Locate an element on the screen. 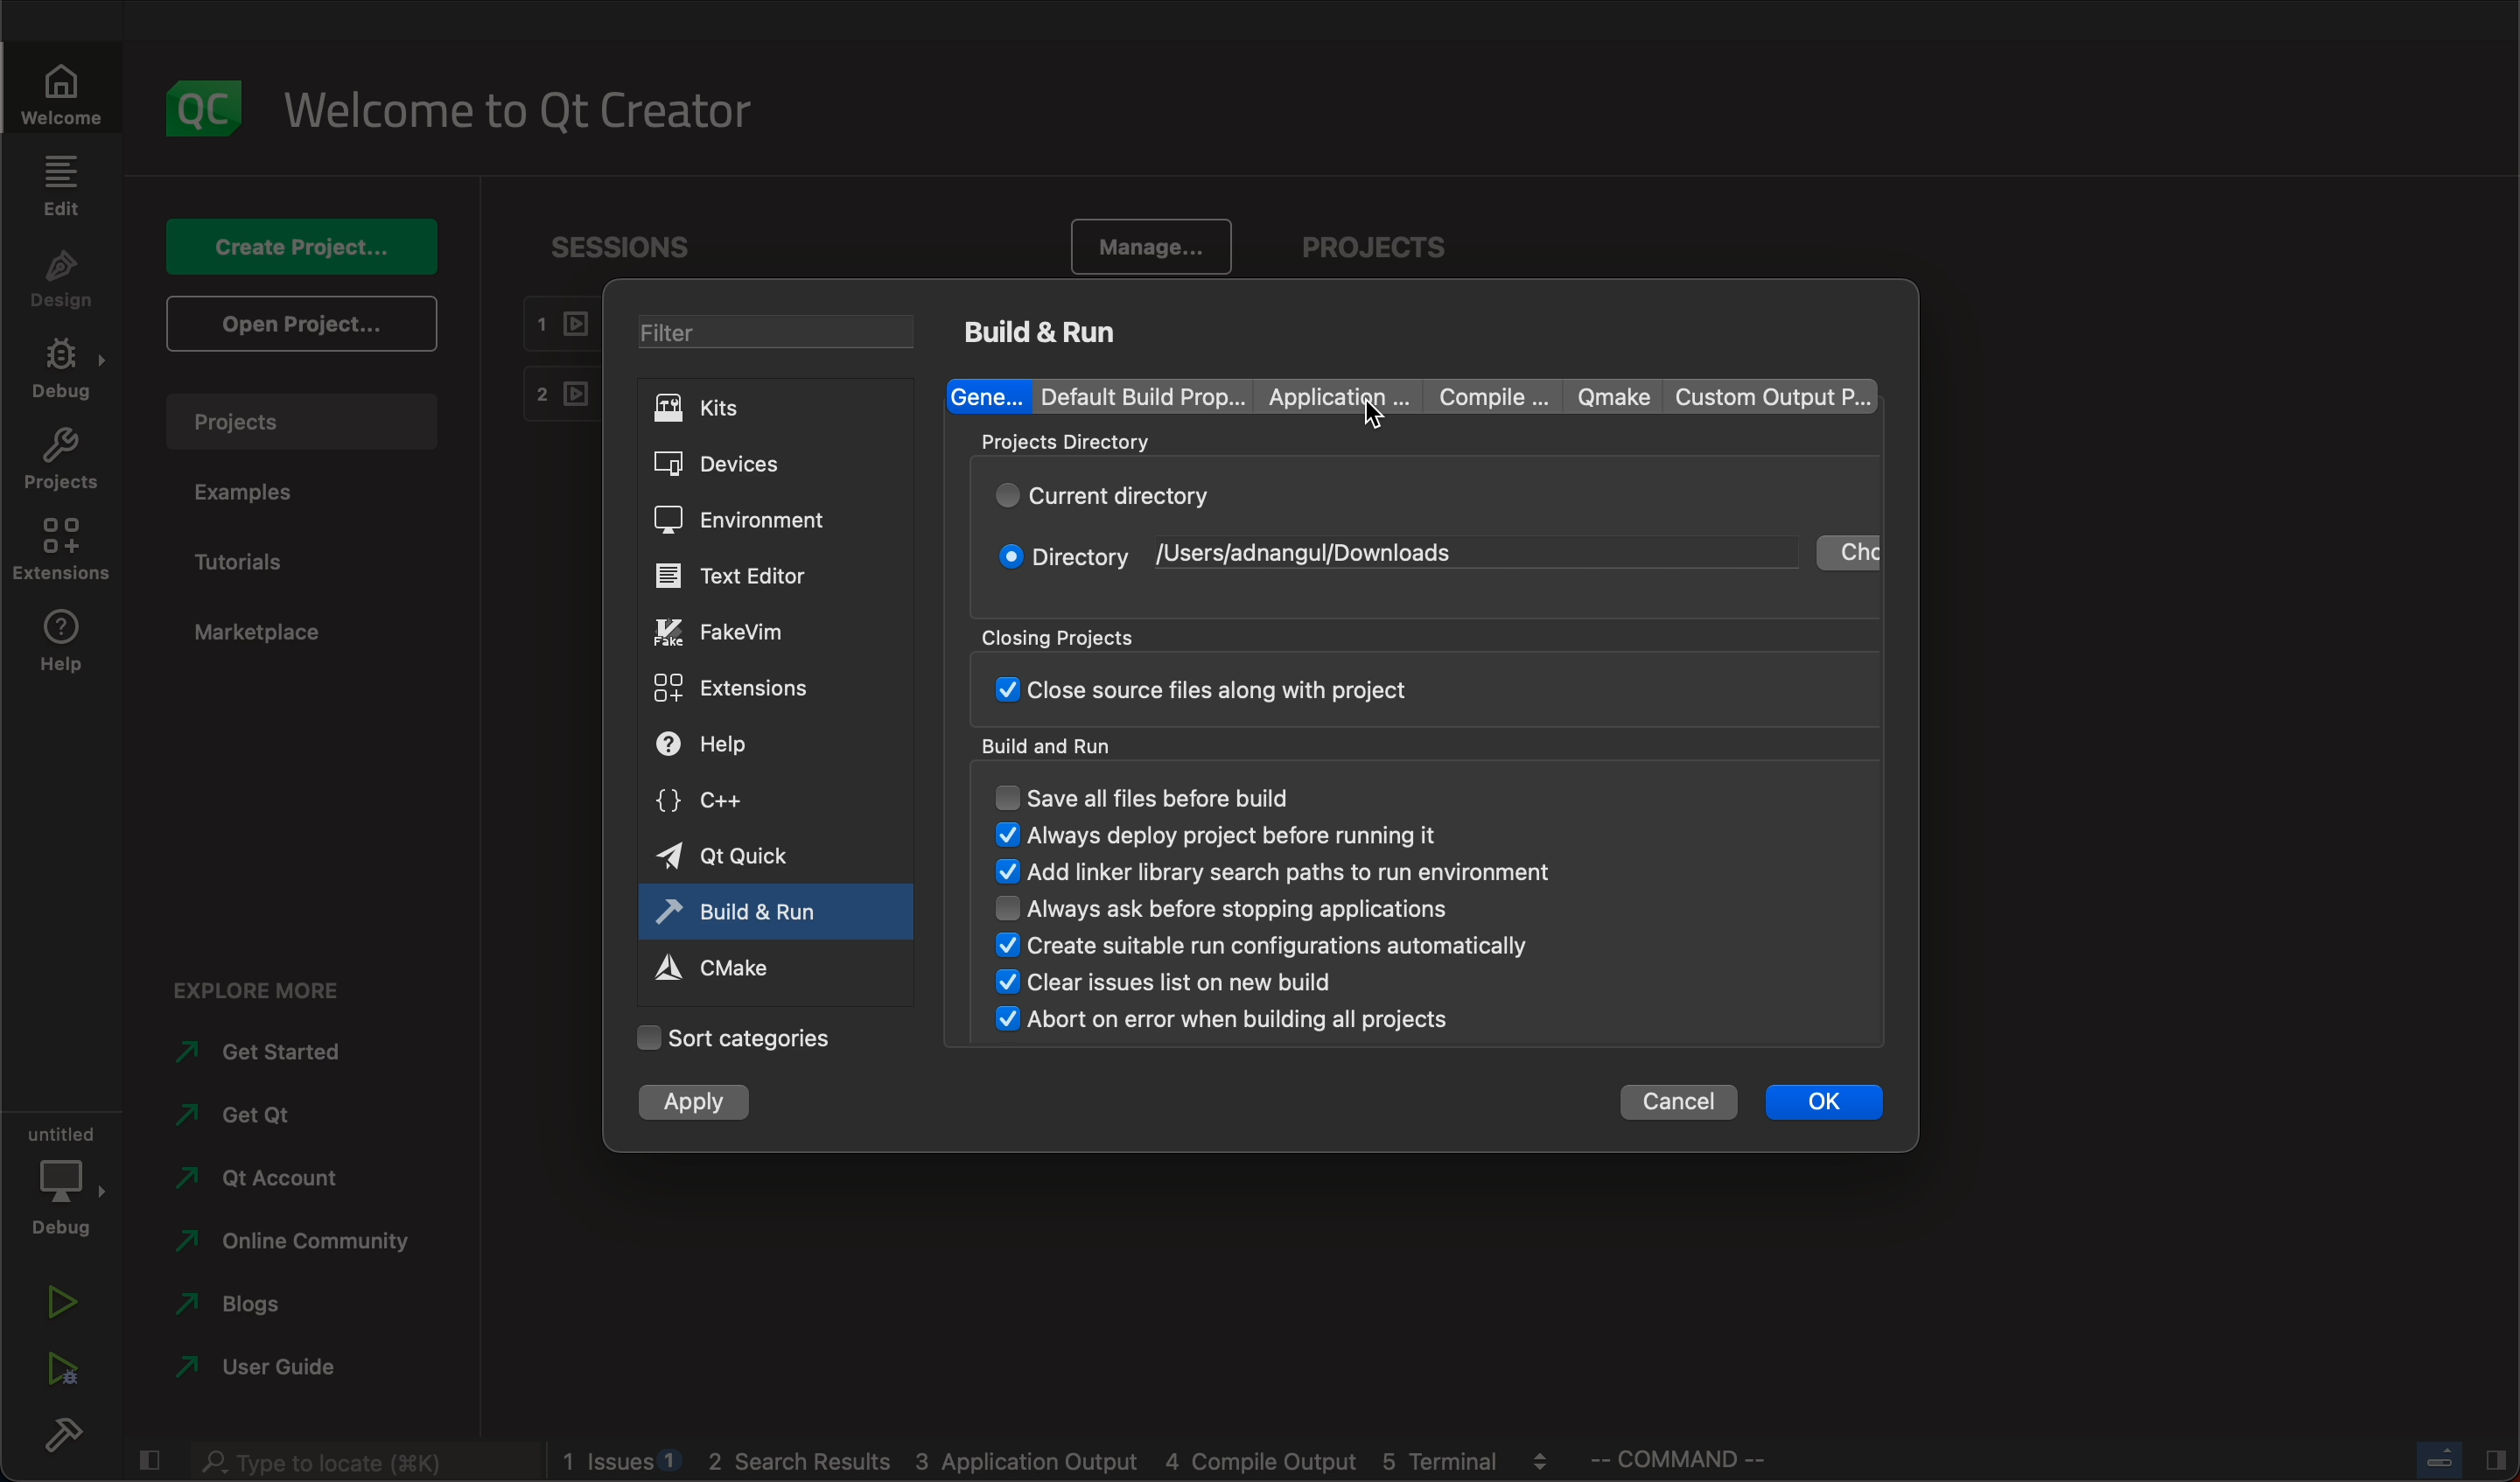  explore is located at coordinates (262, 989).